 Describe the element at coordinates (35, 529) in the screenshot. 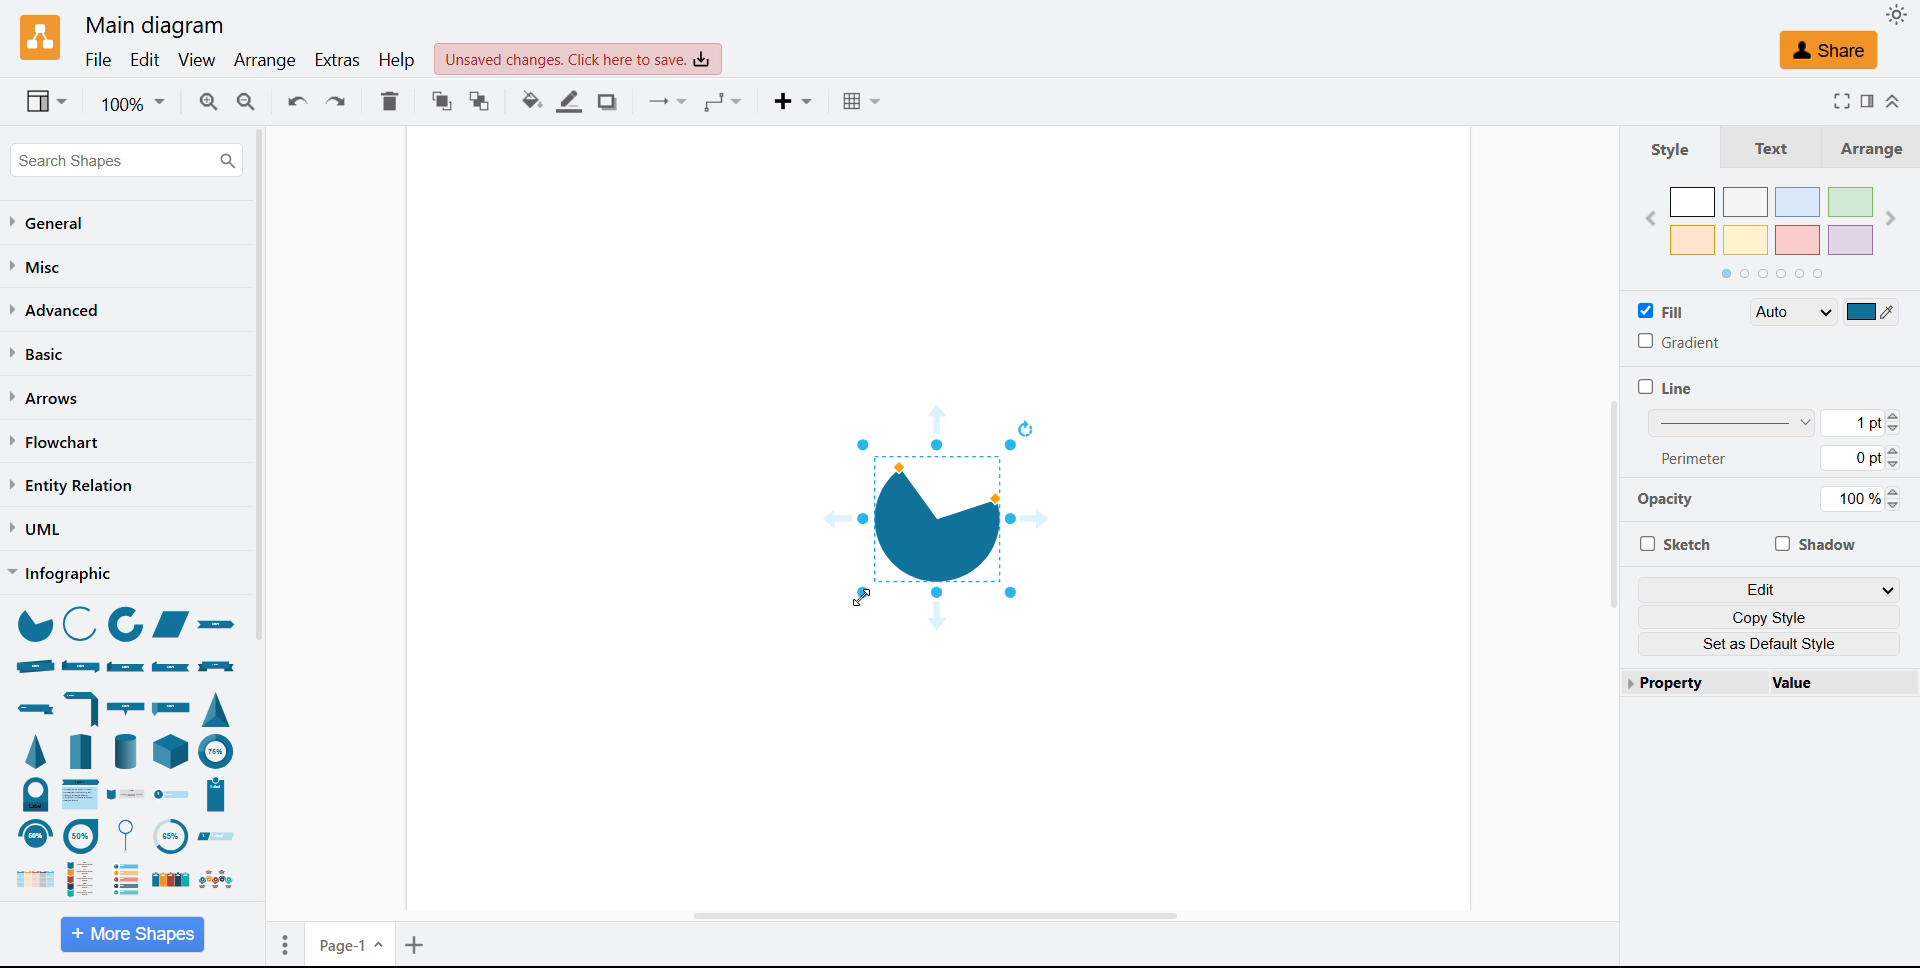

I see `UML ` at that location.